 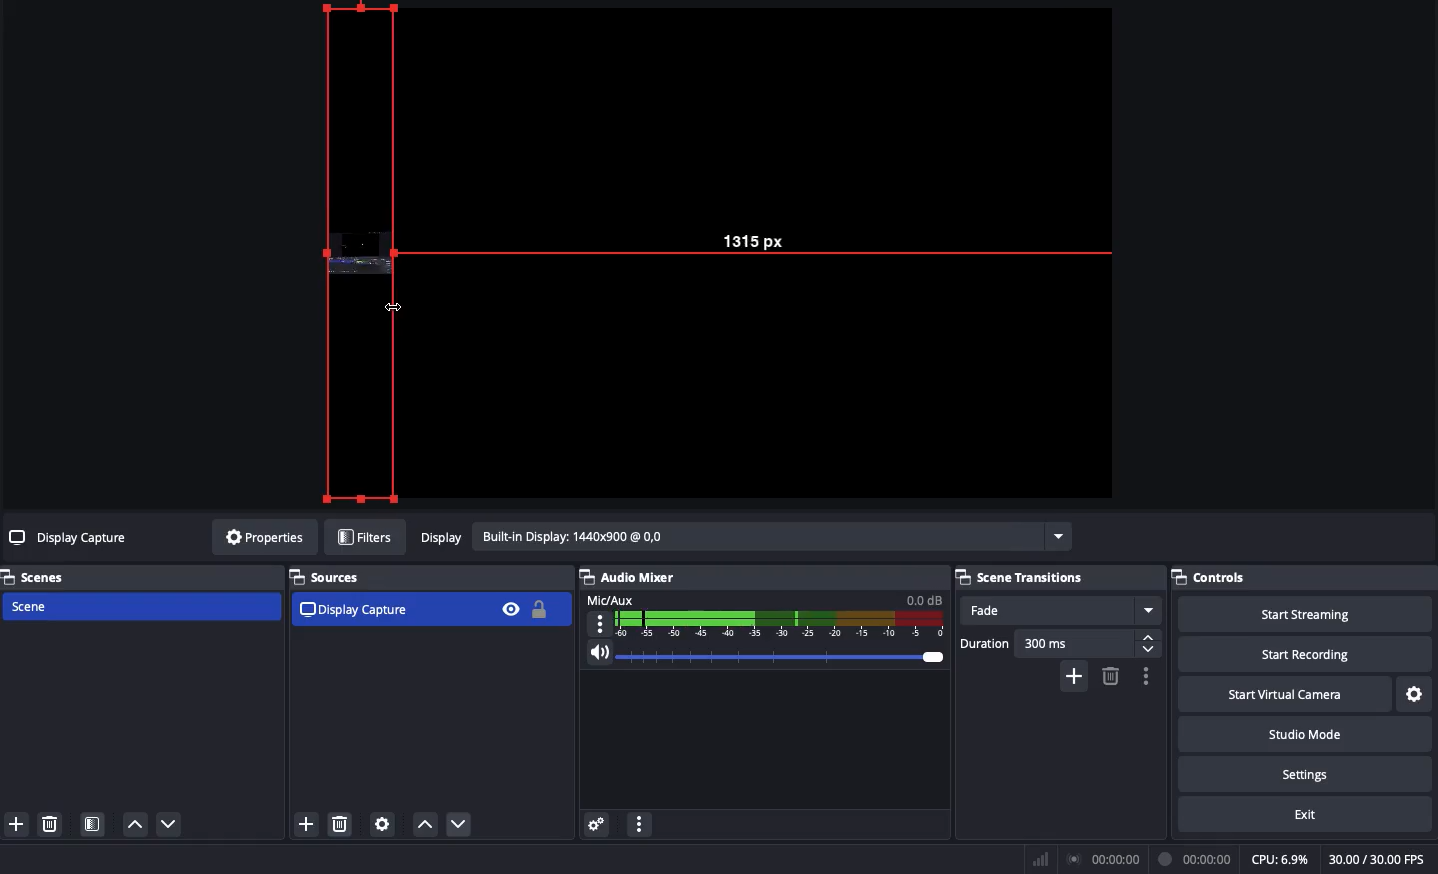 I want to click on Mic/Aux, so click(x=762, y=614).